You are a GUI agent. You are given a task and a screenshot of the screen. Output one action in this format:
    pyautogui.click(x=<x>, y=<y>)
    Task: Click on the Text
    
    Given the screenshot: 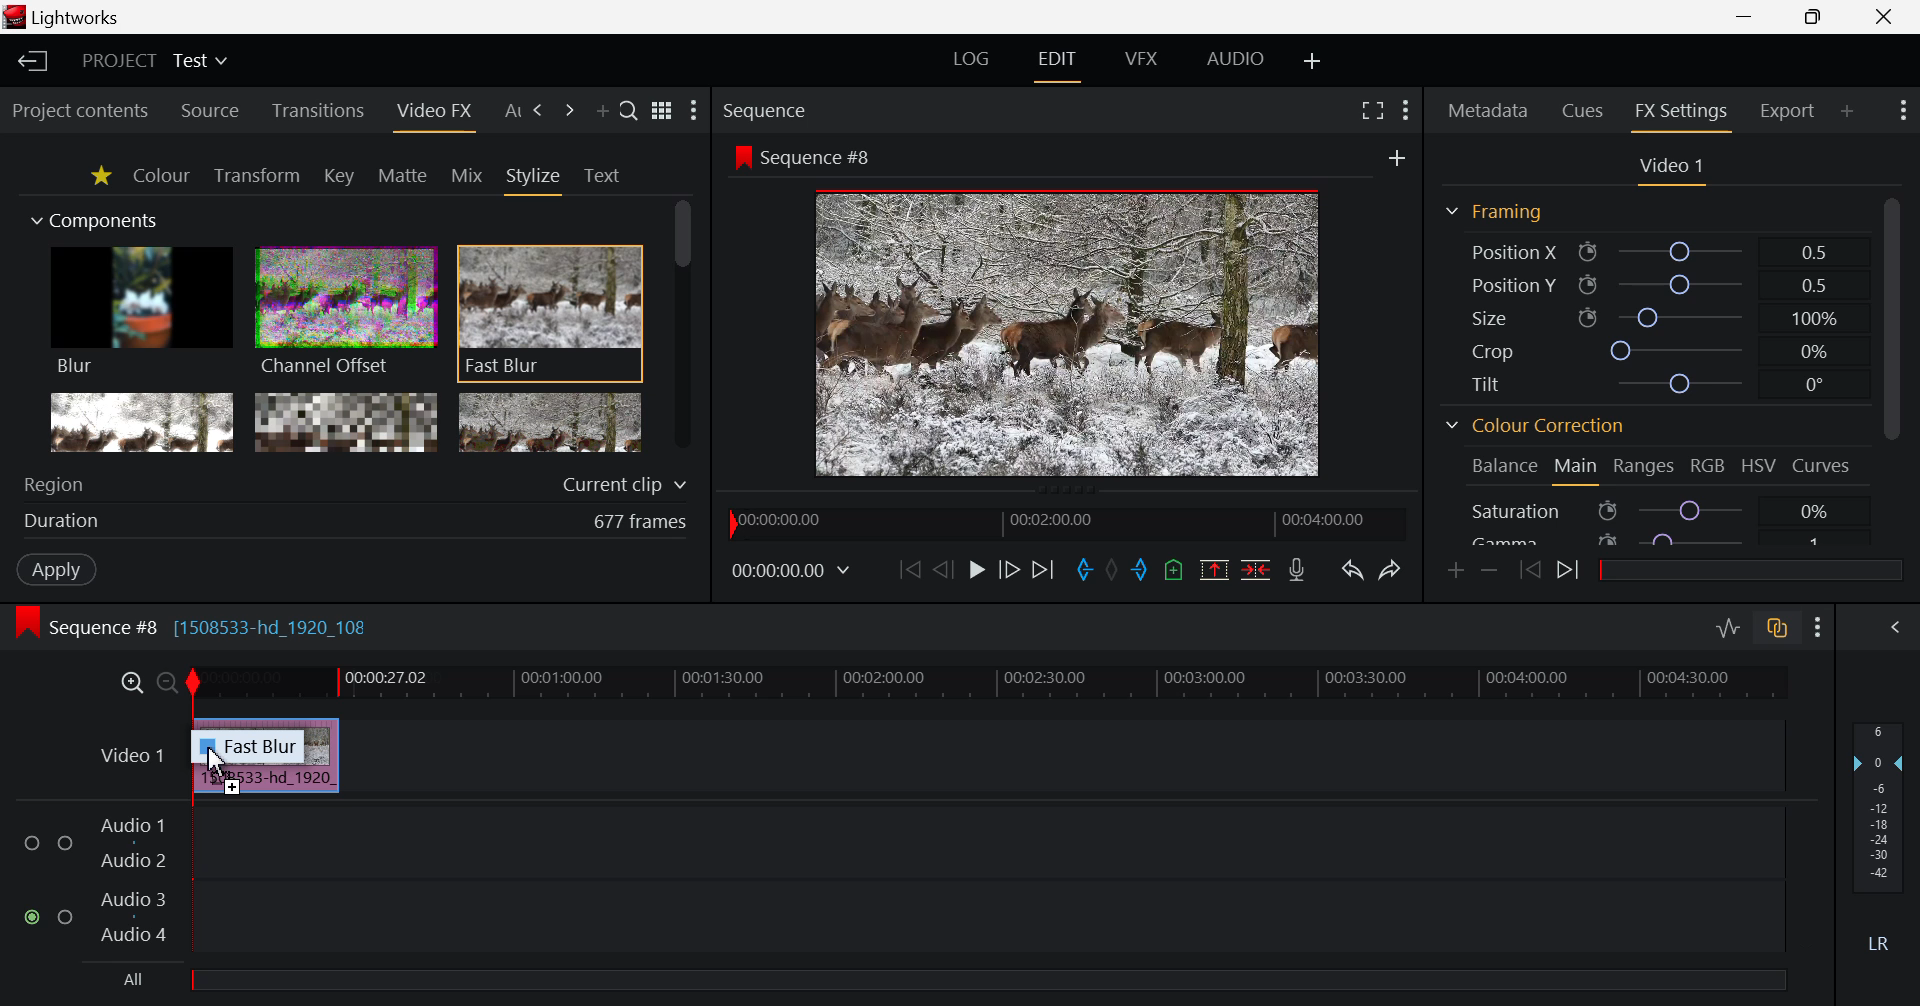 What is the action you would take?
    pyautogui.click(x=601, y=175)
    